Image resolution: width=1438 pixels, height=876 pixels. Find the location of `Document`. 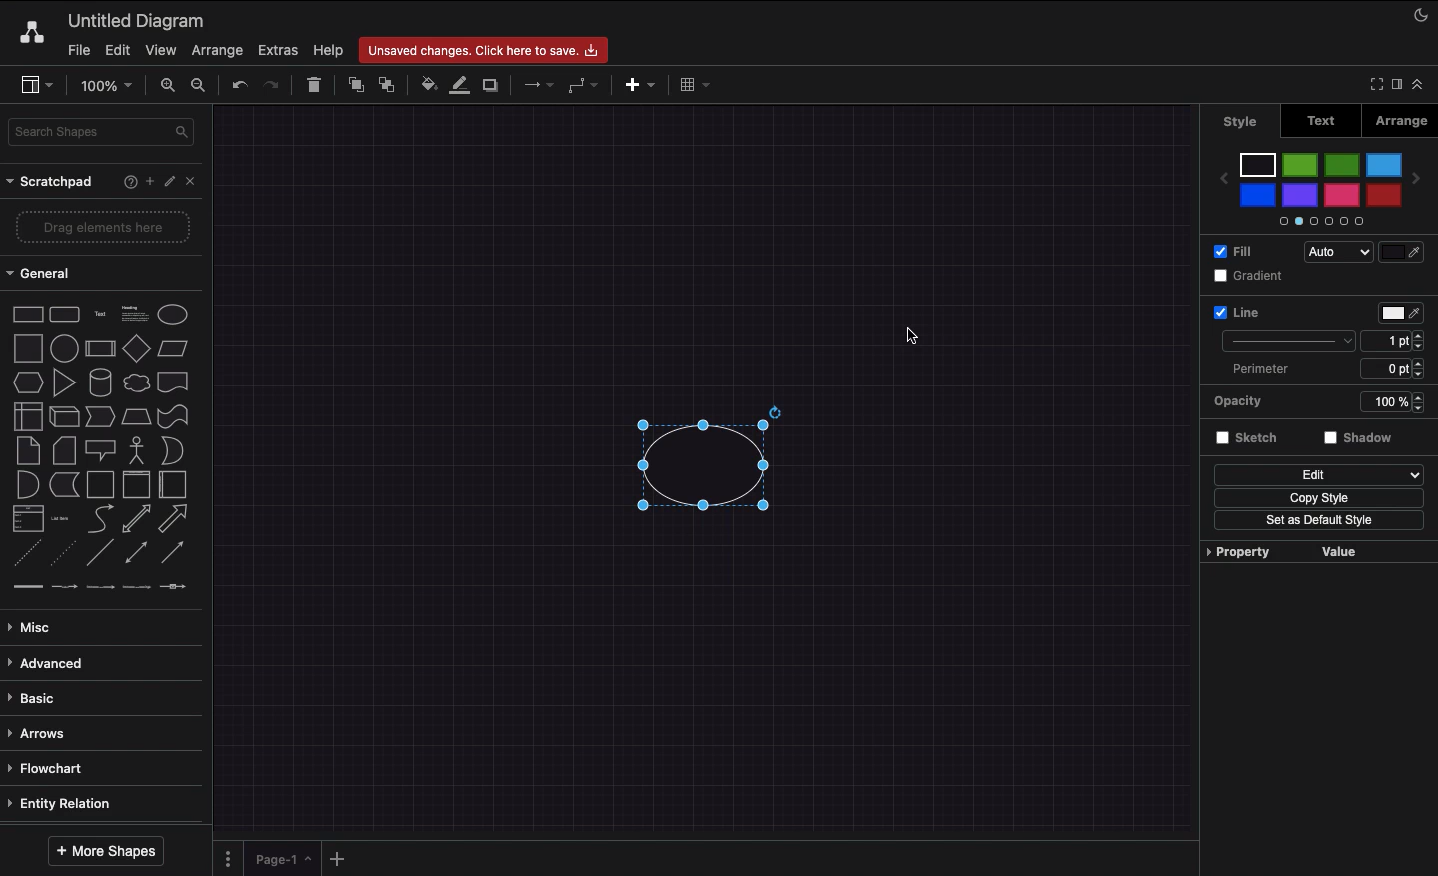

Document is located at coordinates (174, 382).